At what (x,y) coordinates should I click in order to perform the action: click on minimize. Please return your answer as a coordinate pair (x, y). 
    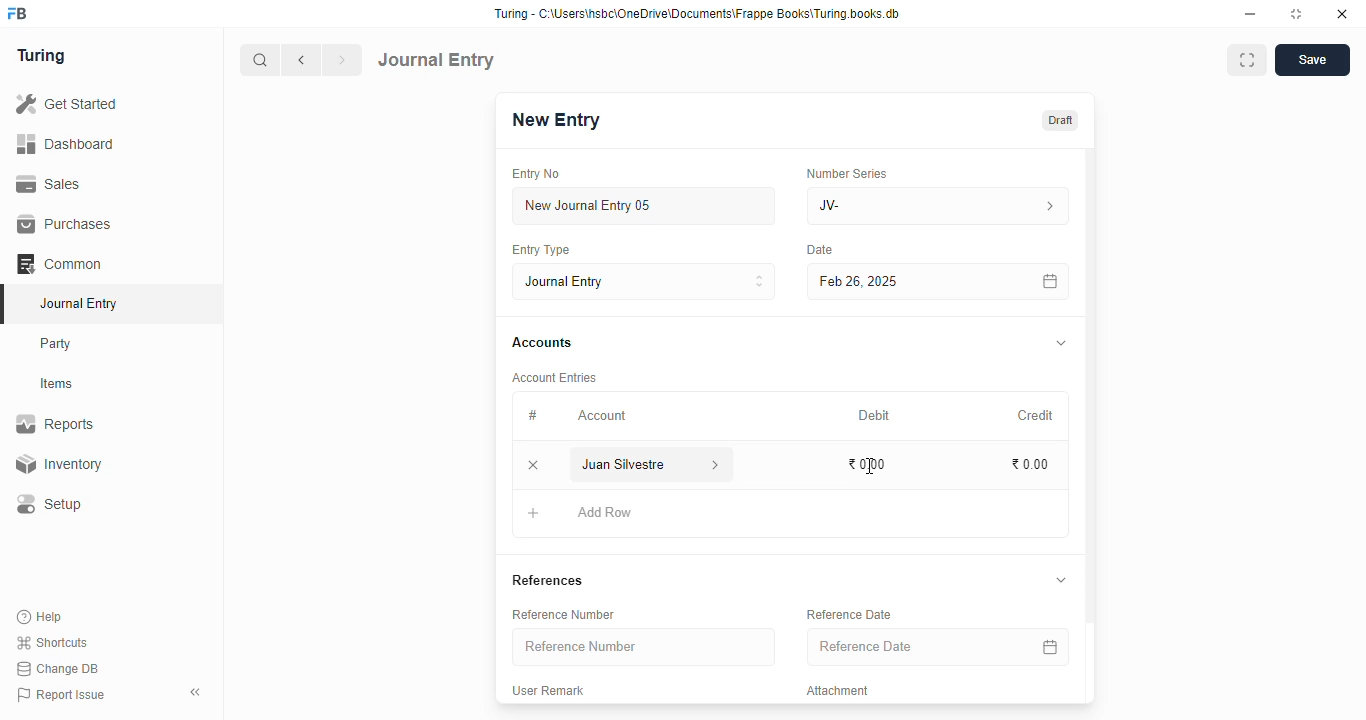
    Looking at the image, I should click on (1251, 14).